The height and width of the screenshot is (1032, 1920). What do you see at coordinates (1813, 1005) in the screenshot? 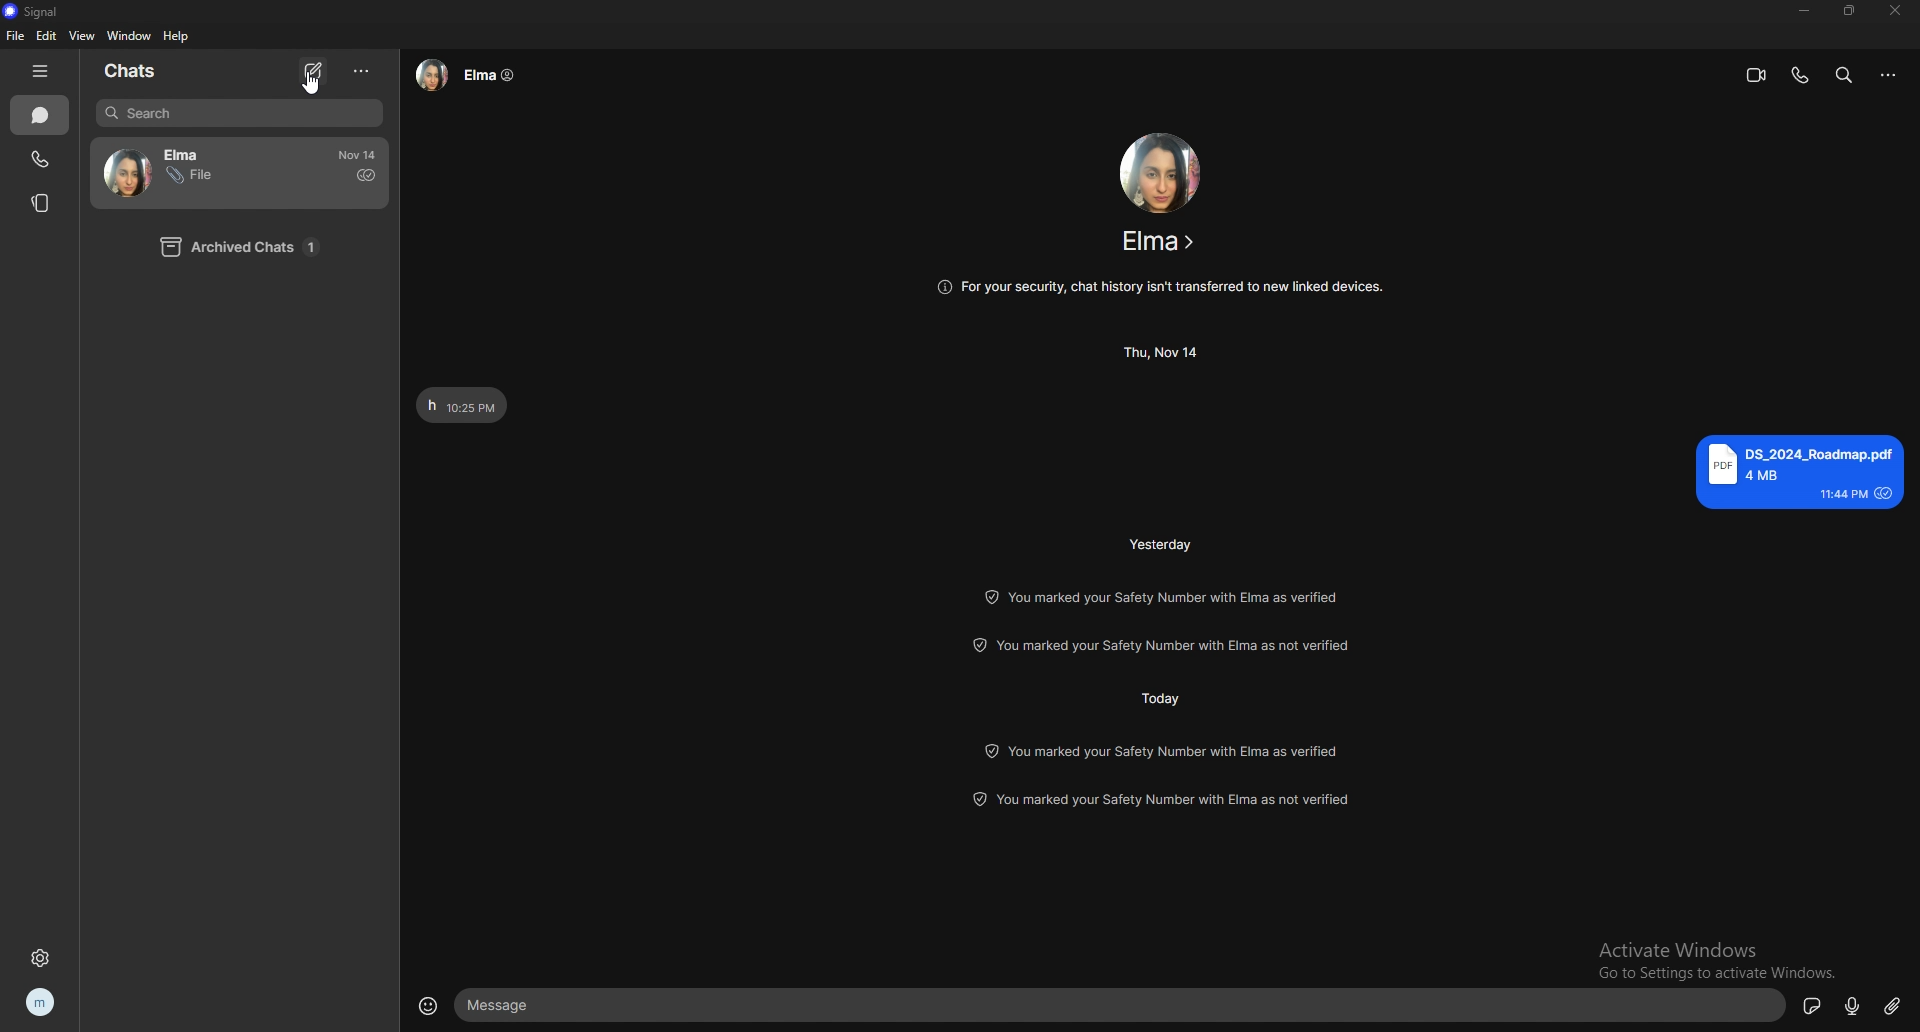
I see `sticker` at bounding box center [1813, 1005].